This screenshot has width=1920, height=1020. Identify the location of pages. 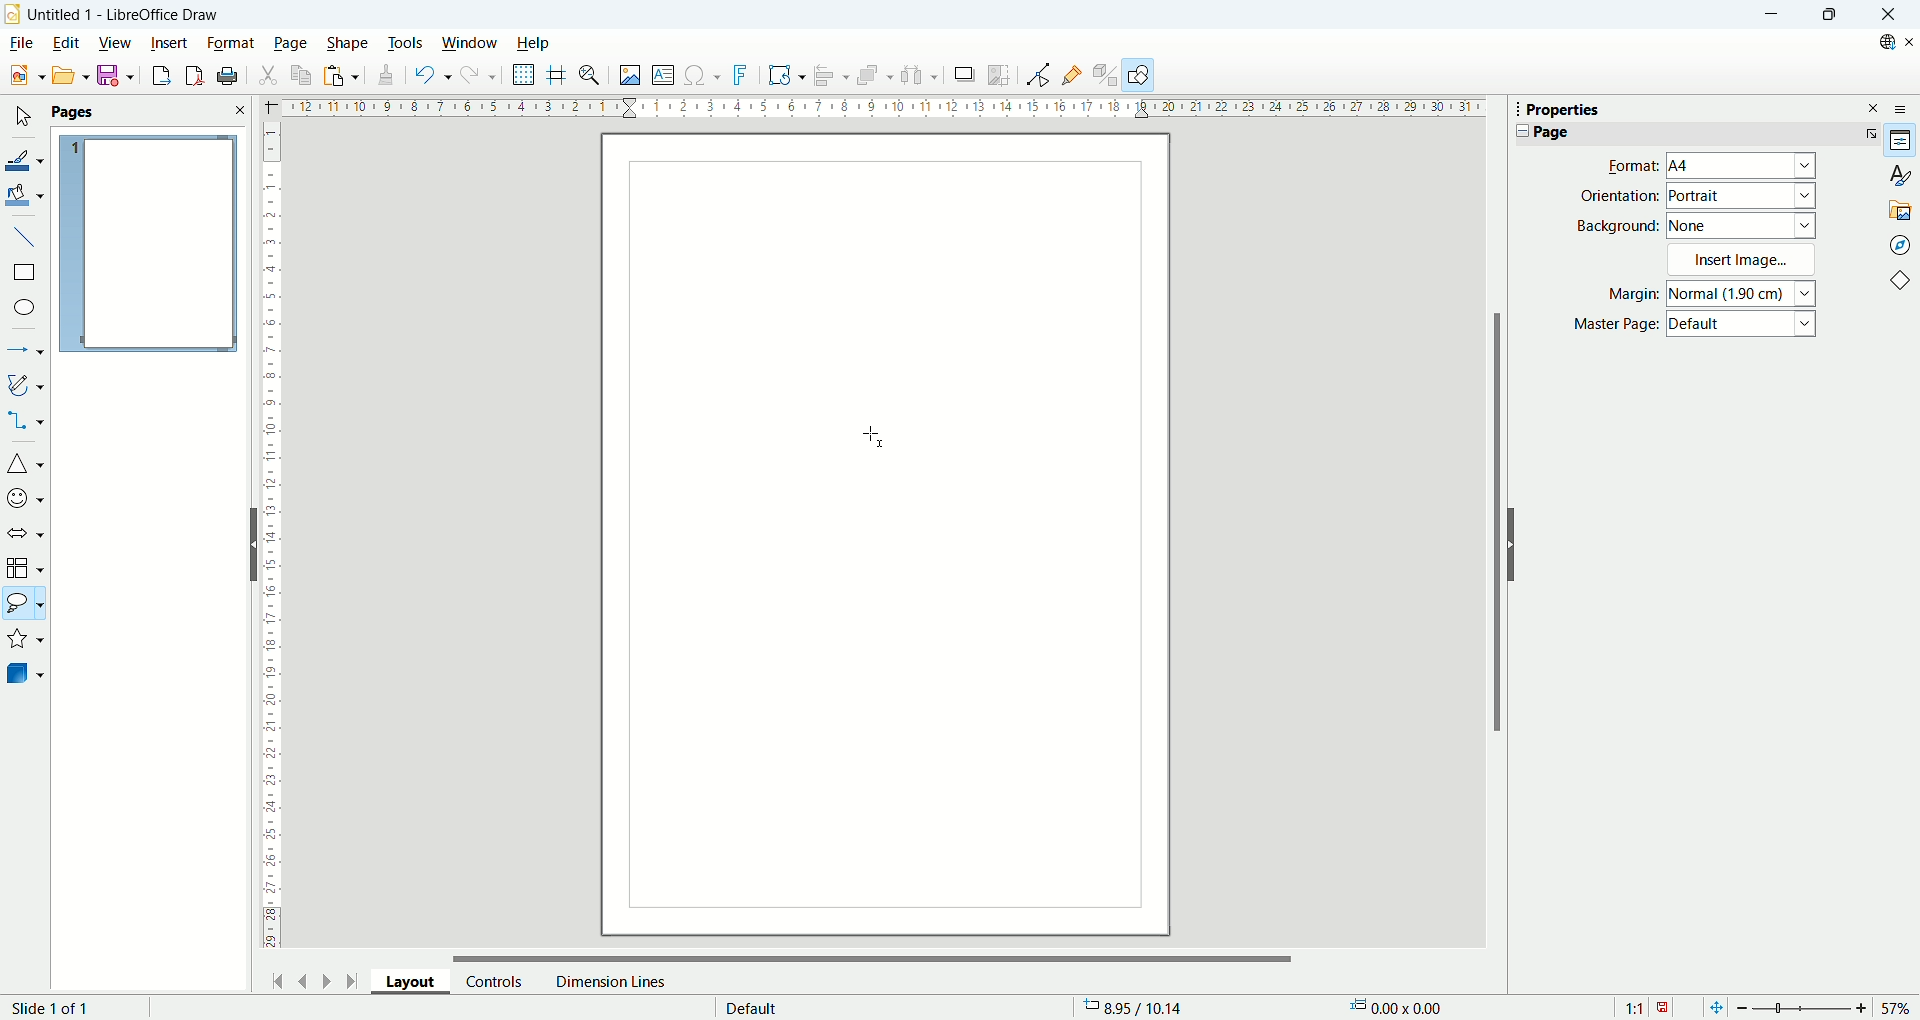
(148, 113).